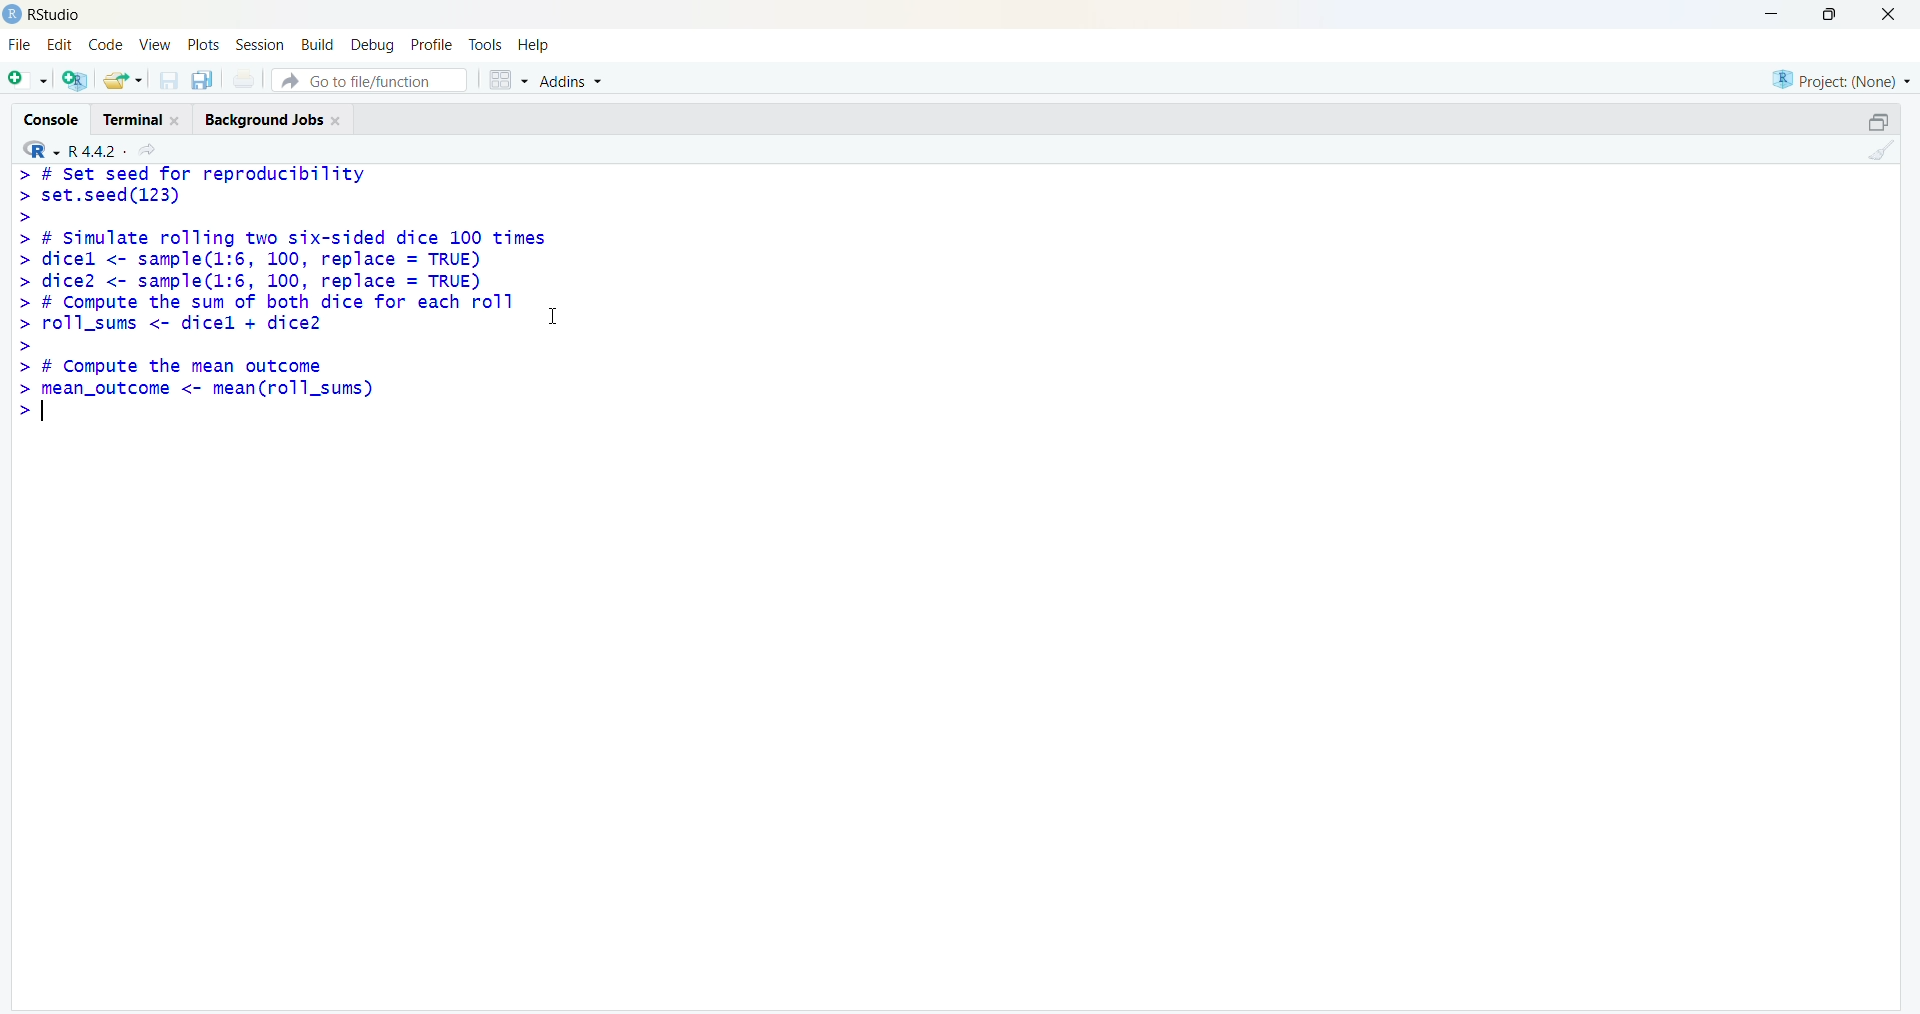  I want to click on share icon , so click(149, 151).